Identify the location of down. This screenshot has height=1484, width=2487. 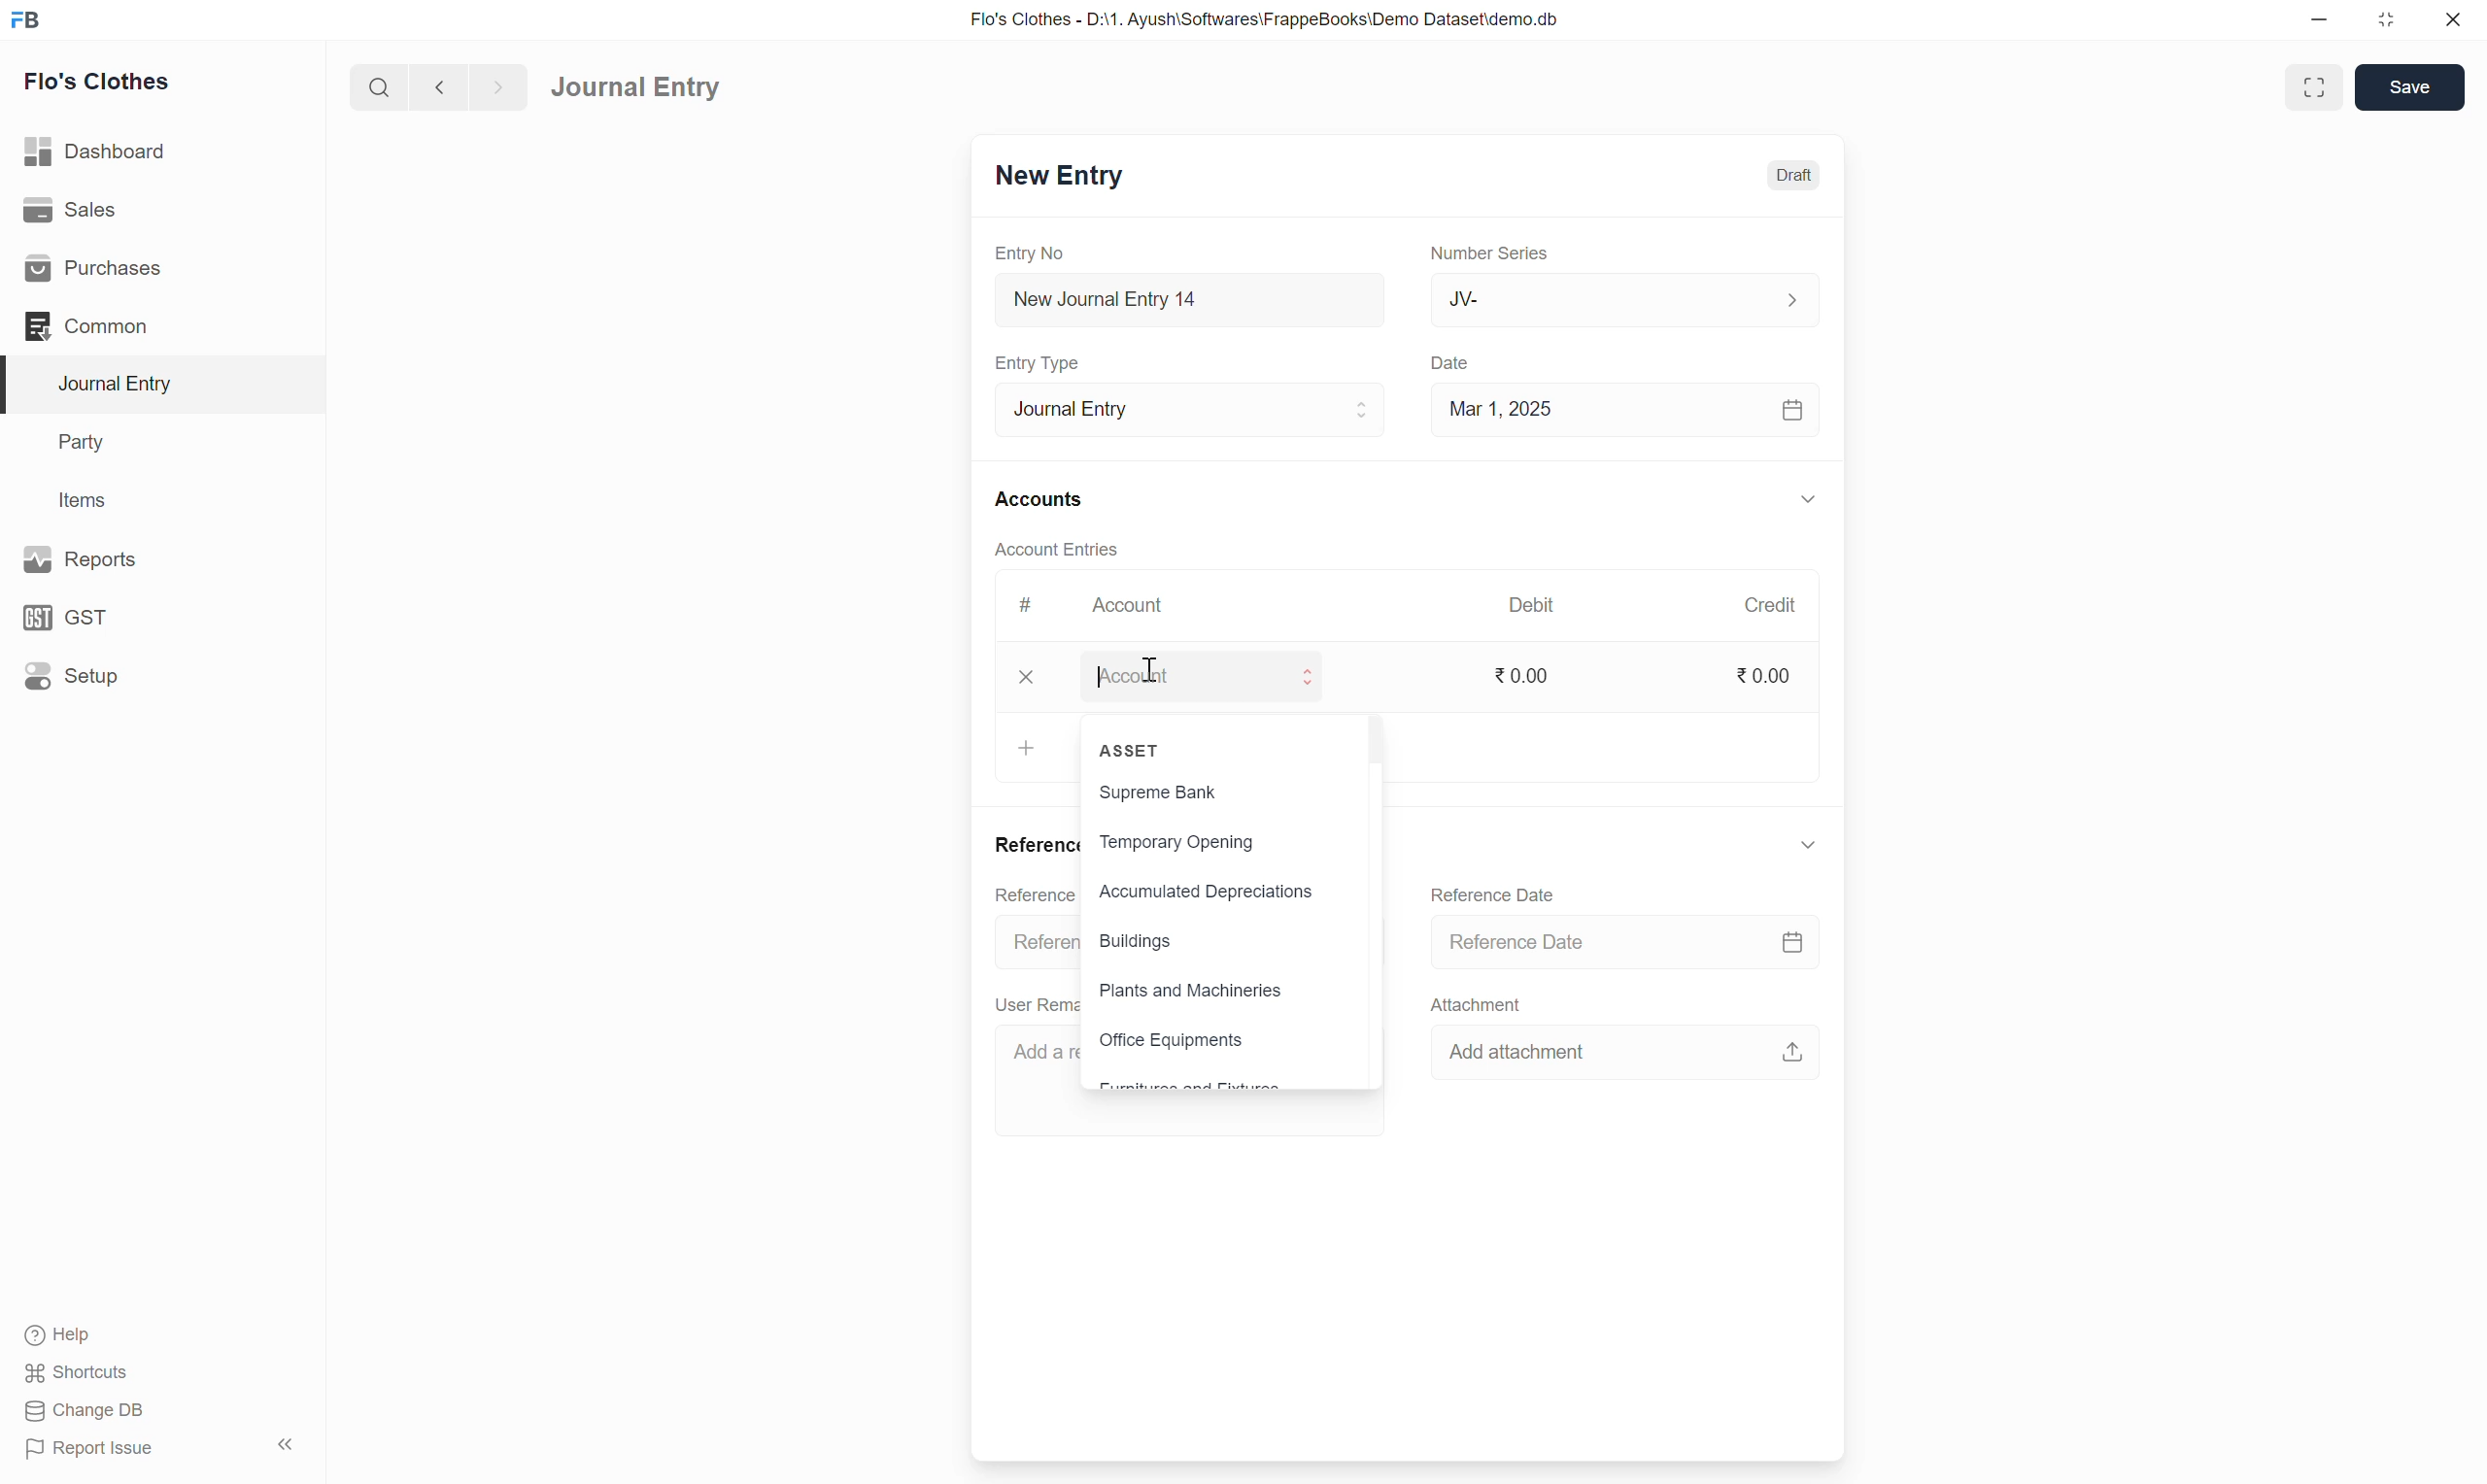
(1805, 846).